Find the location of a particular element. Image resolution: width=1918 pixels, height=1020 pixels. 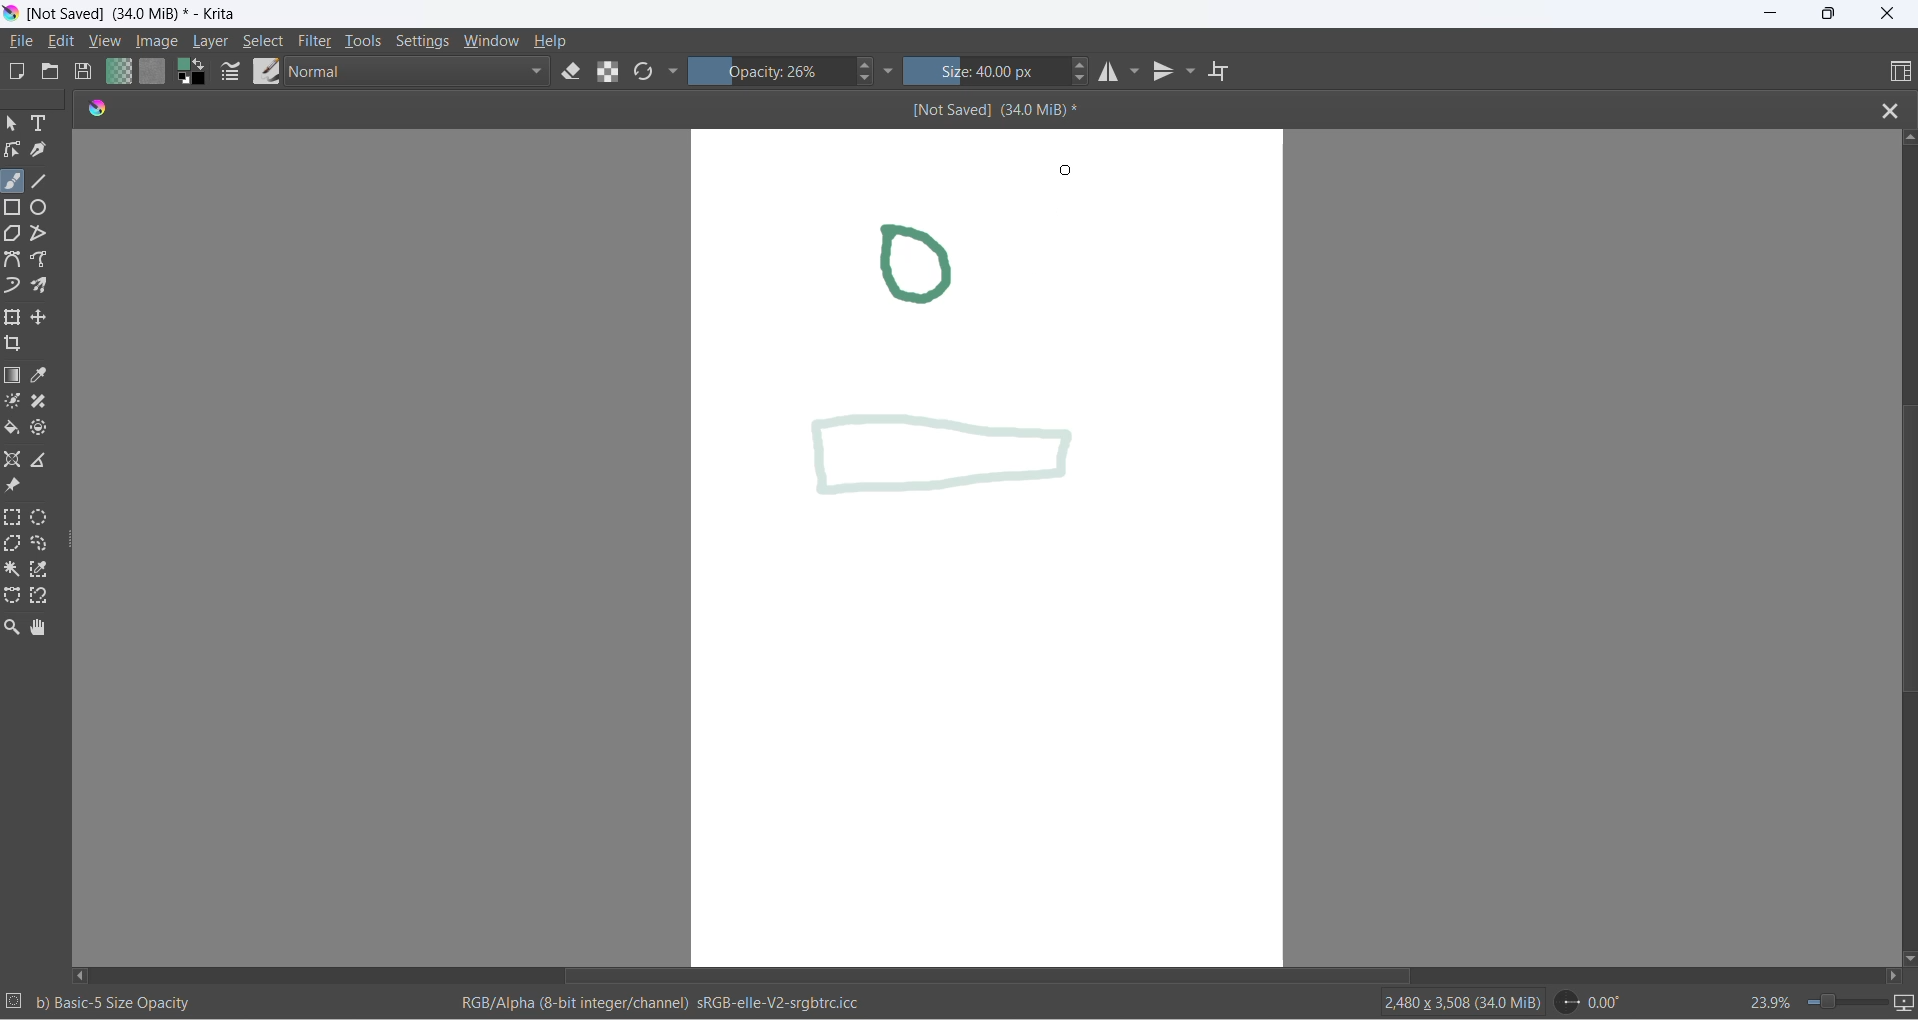

calligraphy is located at coordinates (47, 152).